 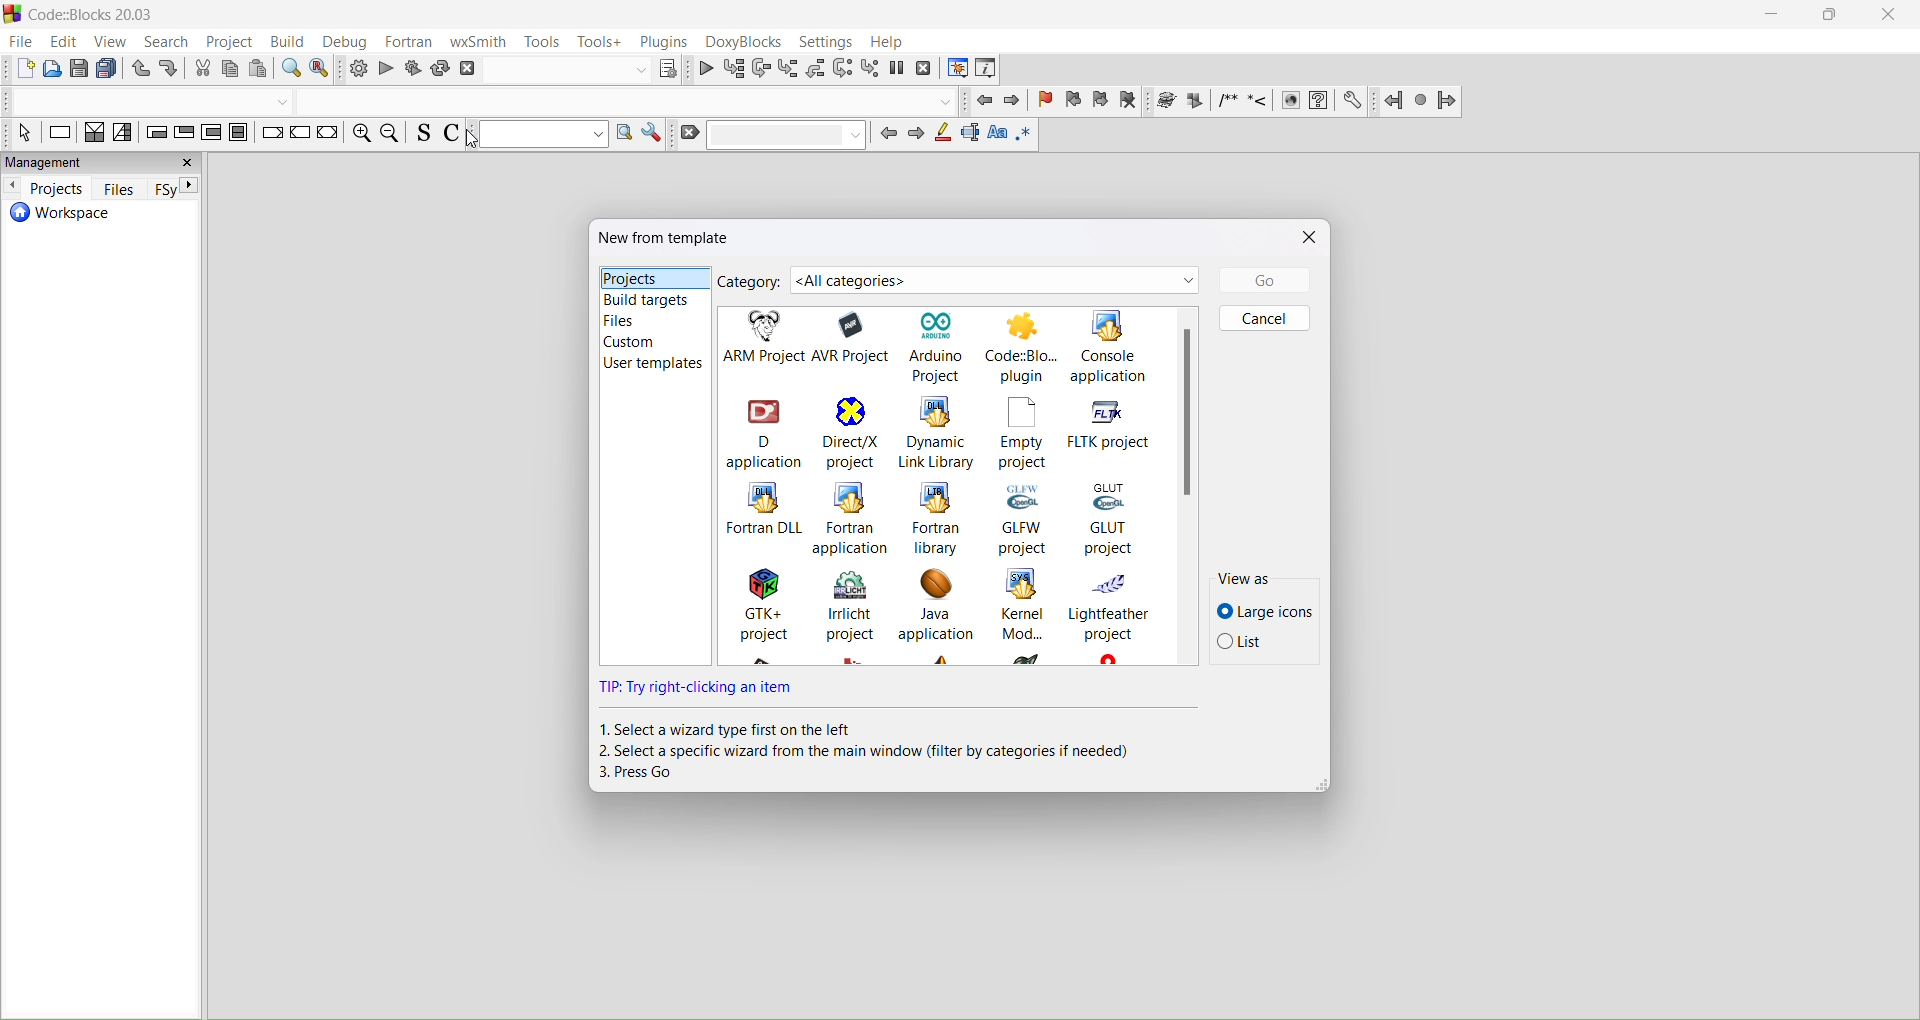 What do you see at coordinates (650, 343) in the screenshot?
I see `custom` at bounding box center [650, 343].